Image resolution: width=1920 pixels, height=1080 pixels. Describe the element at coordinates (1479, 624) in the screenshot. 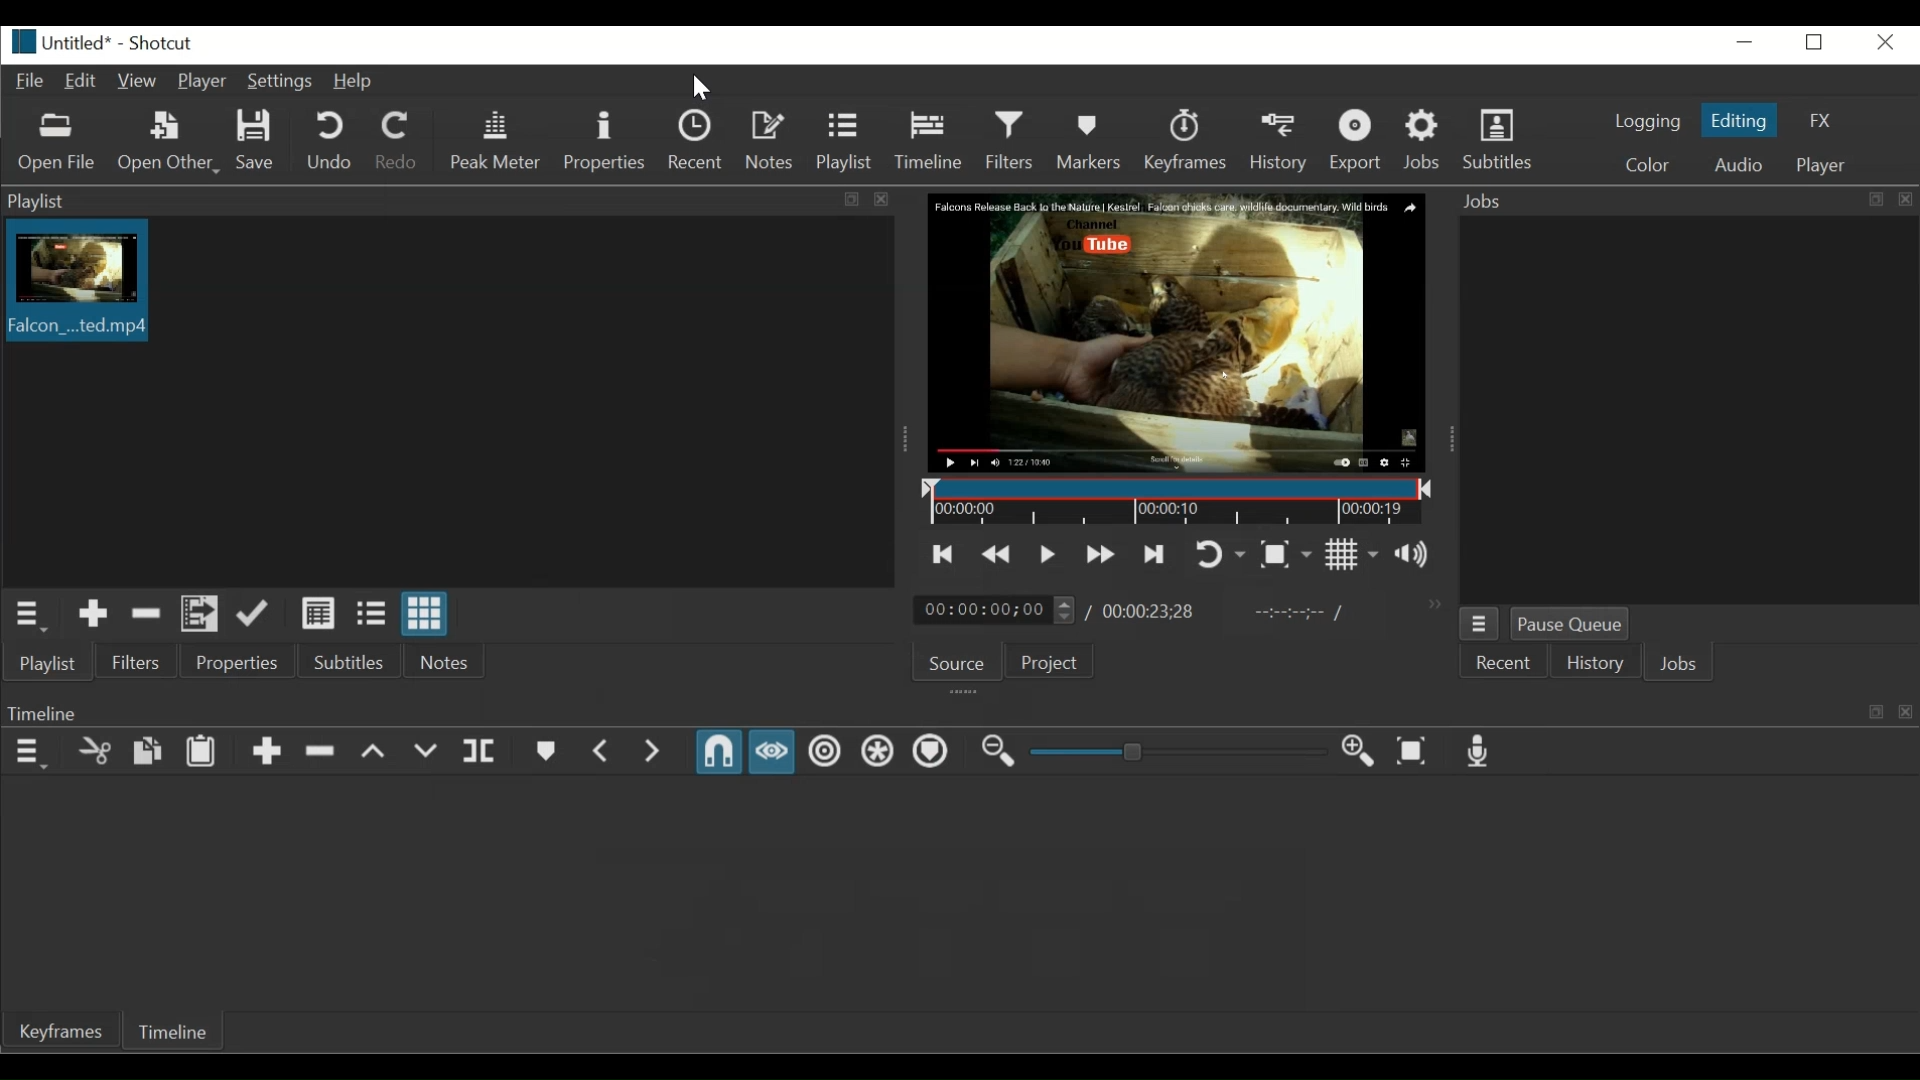

I see `Jobs menu` at that location.